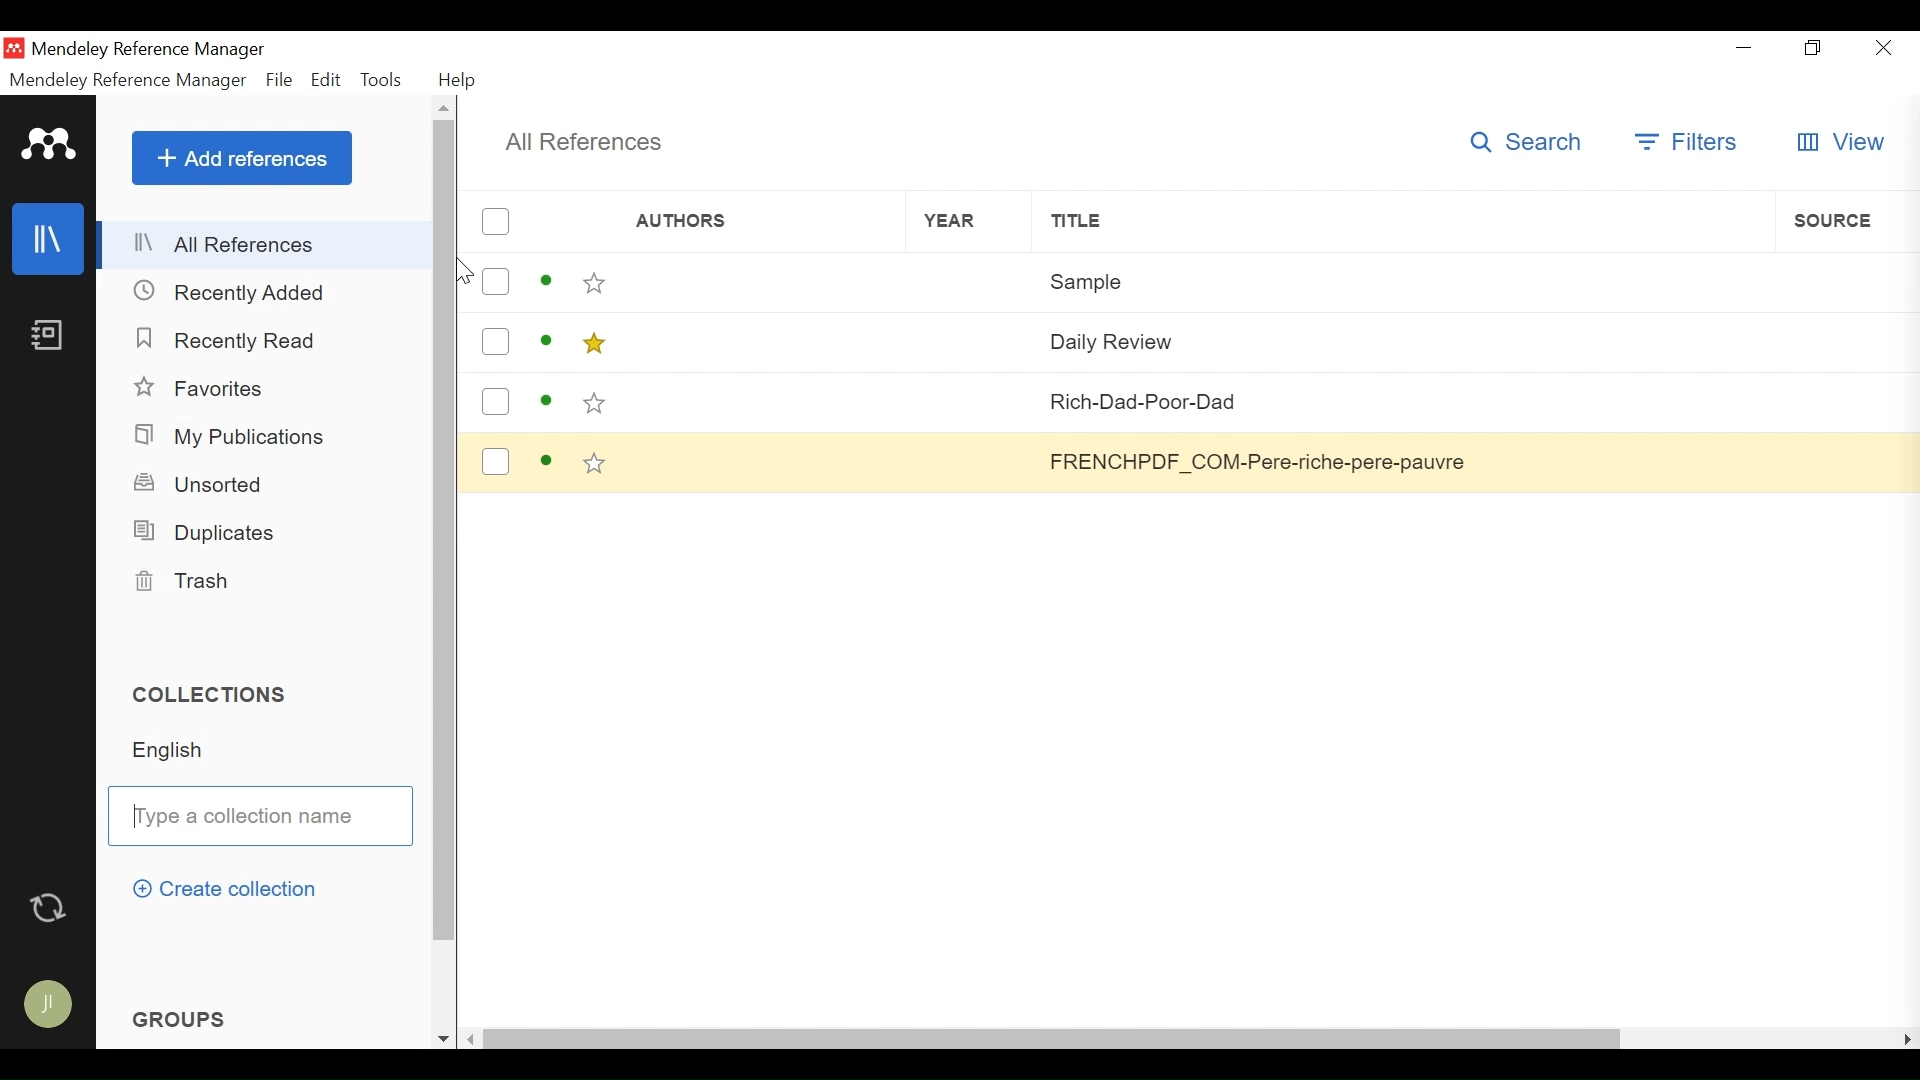 The image size is (1920, 1080). I want to click on (un)select, so click(495, 222).